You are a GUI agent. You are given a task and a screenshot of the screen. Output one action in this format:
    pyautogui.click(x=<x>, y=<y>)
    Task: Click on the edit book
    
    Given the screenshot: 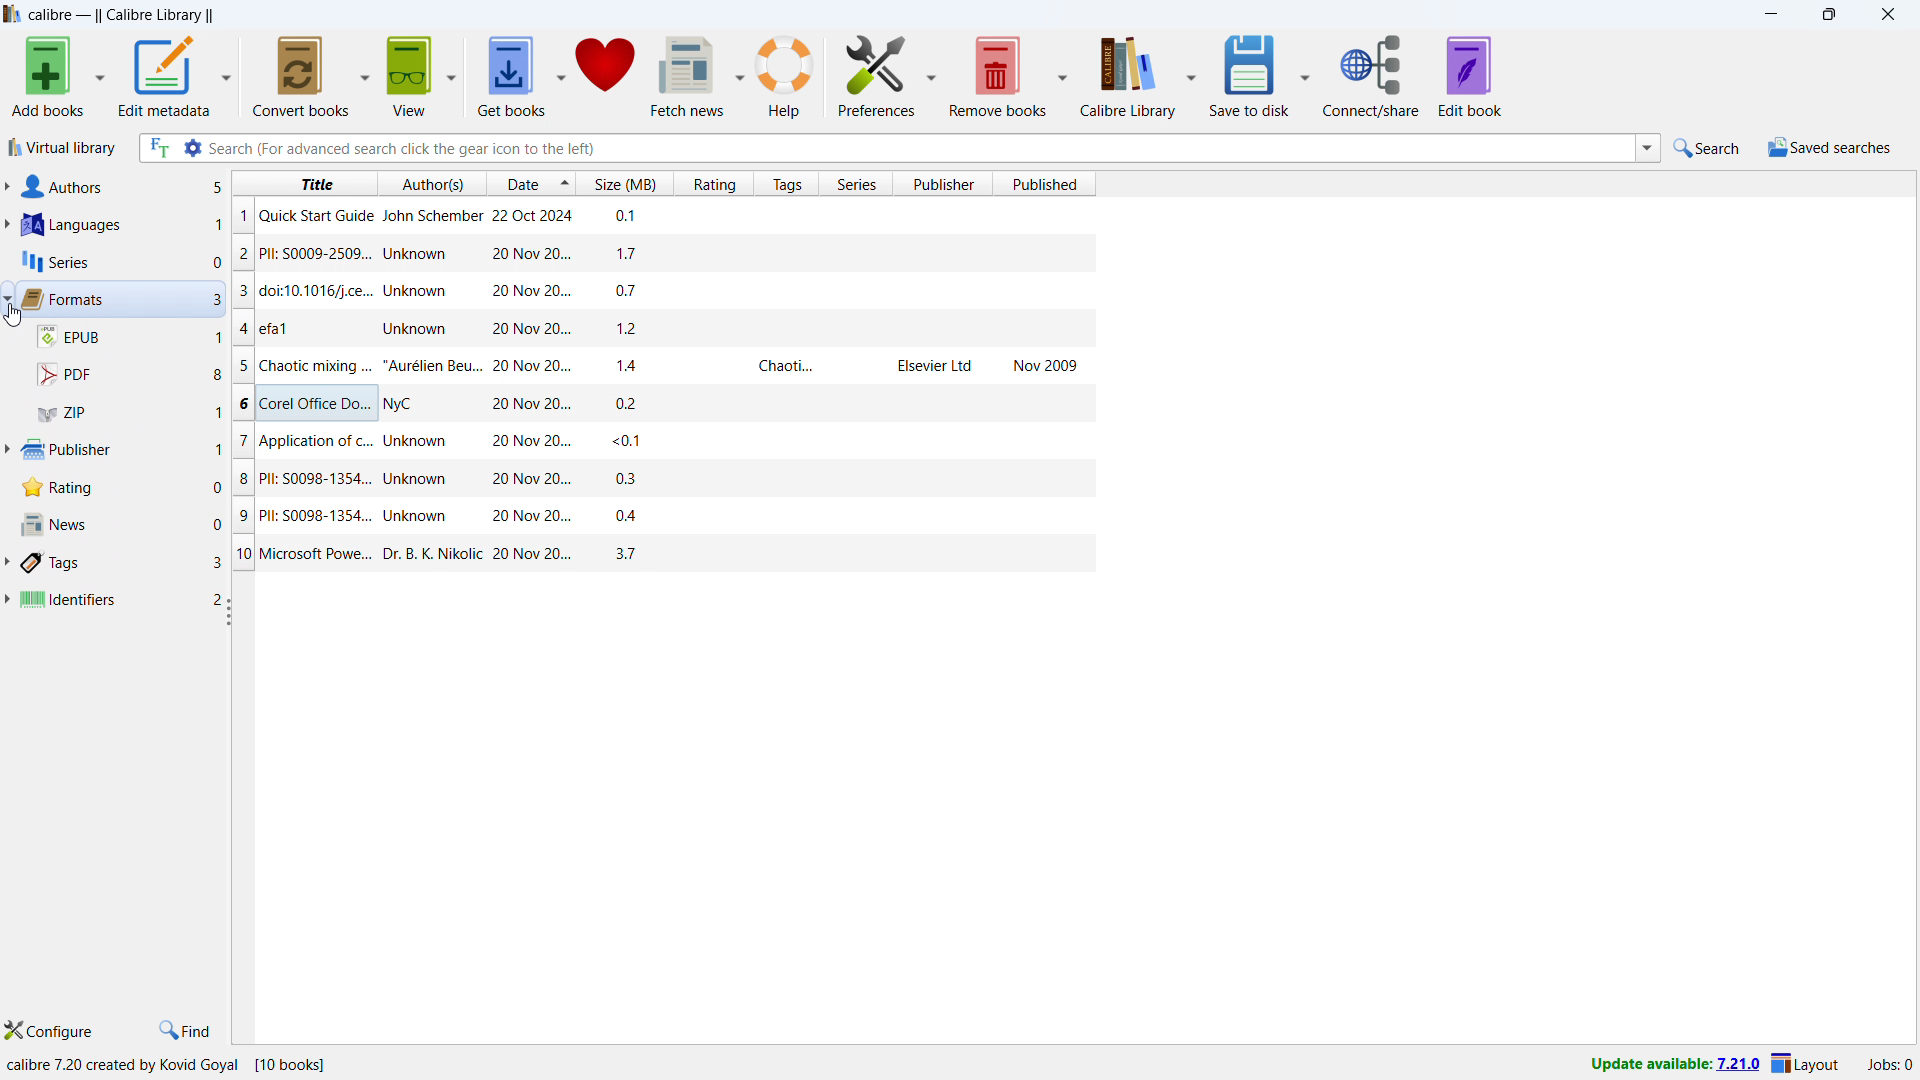 What is the action you would take?
    pyautogui.click(x=1470, y=76)
    